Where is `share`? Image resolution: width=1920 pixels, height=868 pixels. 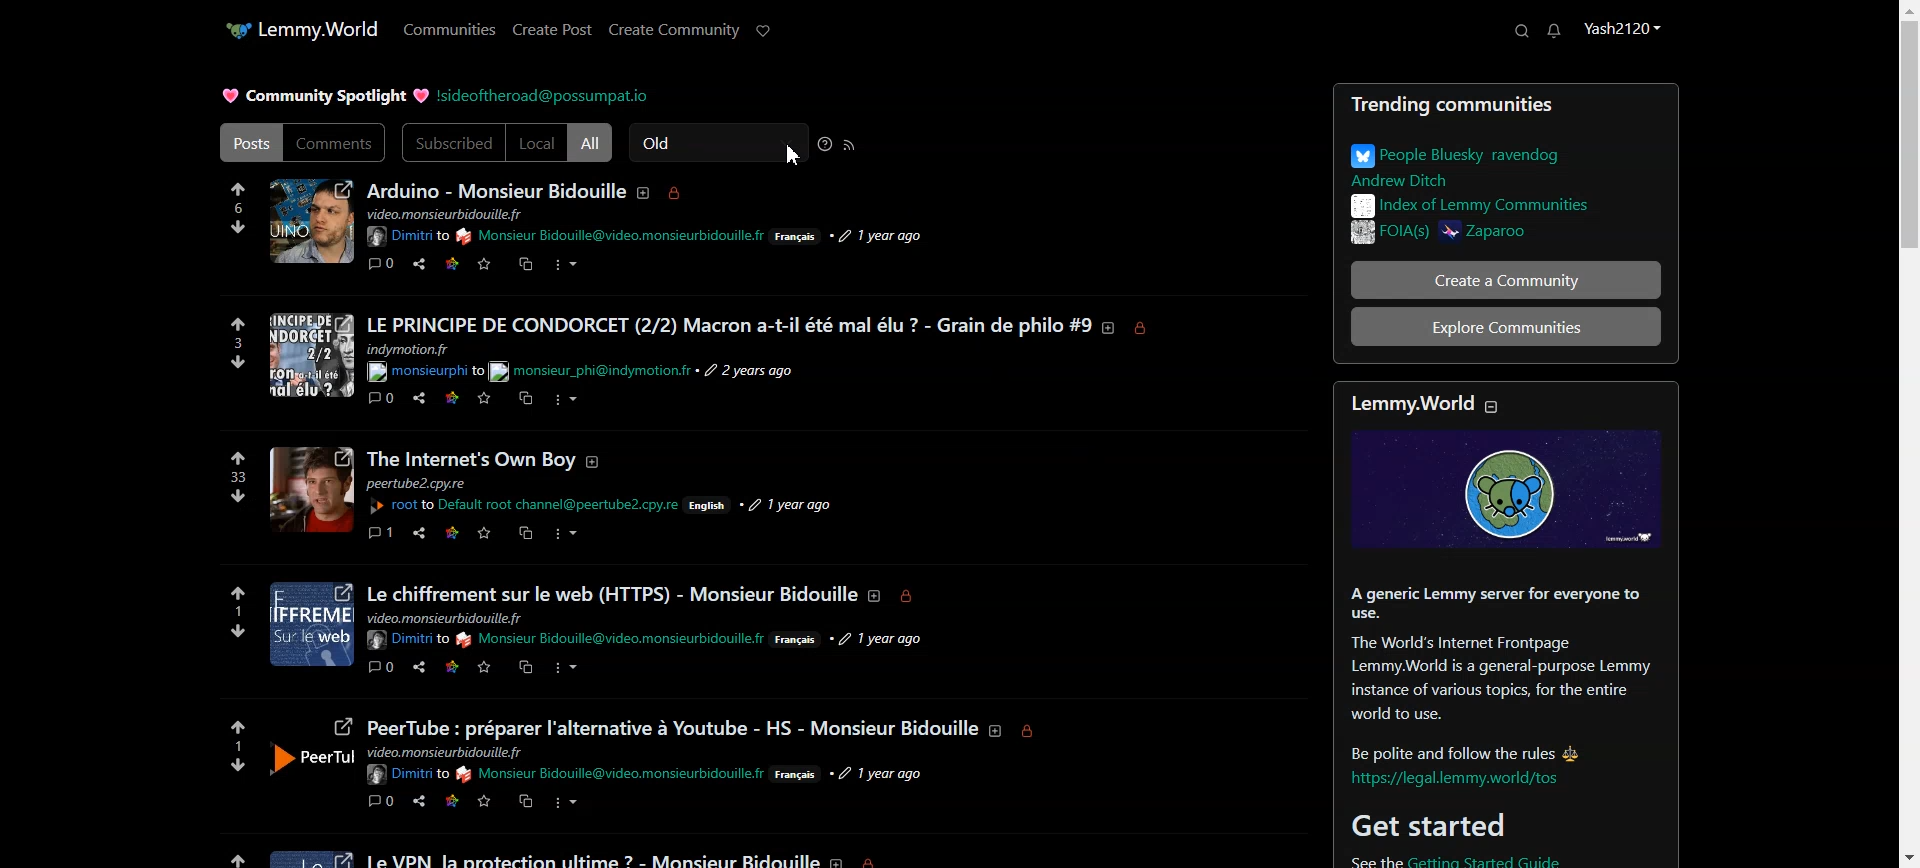 share is located at coordinates (417, 667).